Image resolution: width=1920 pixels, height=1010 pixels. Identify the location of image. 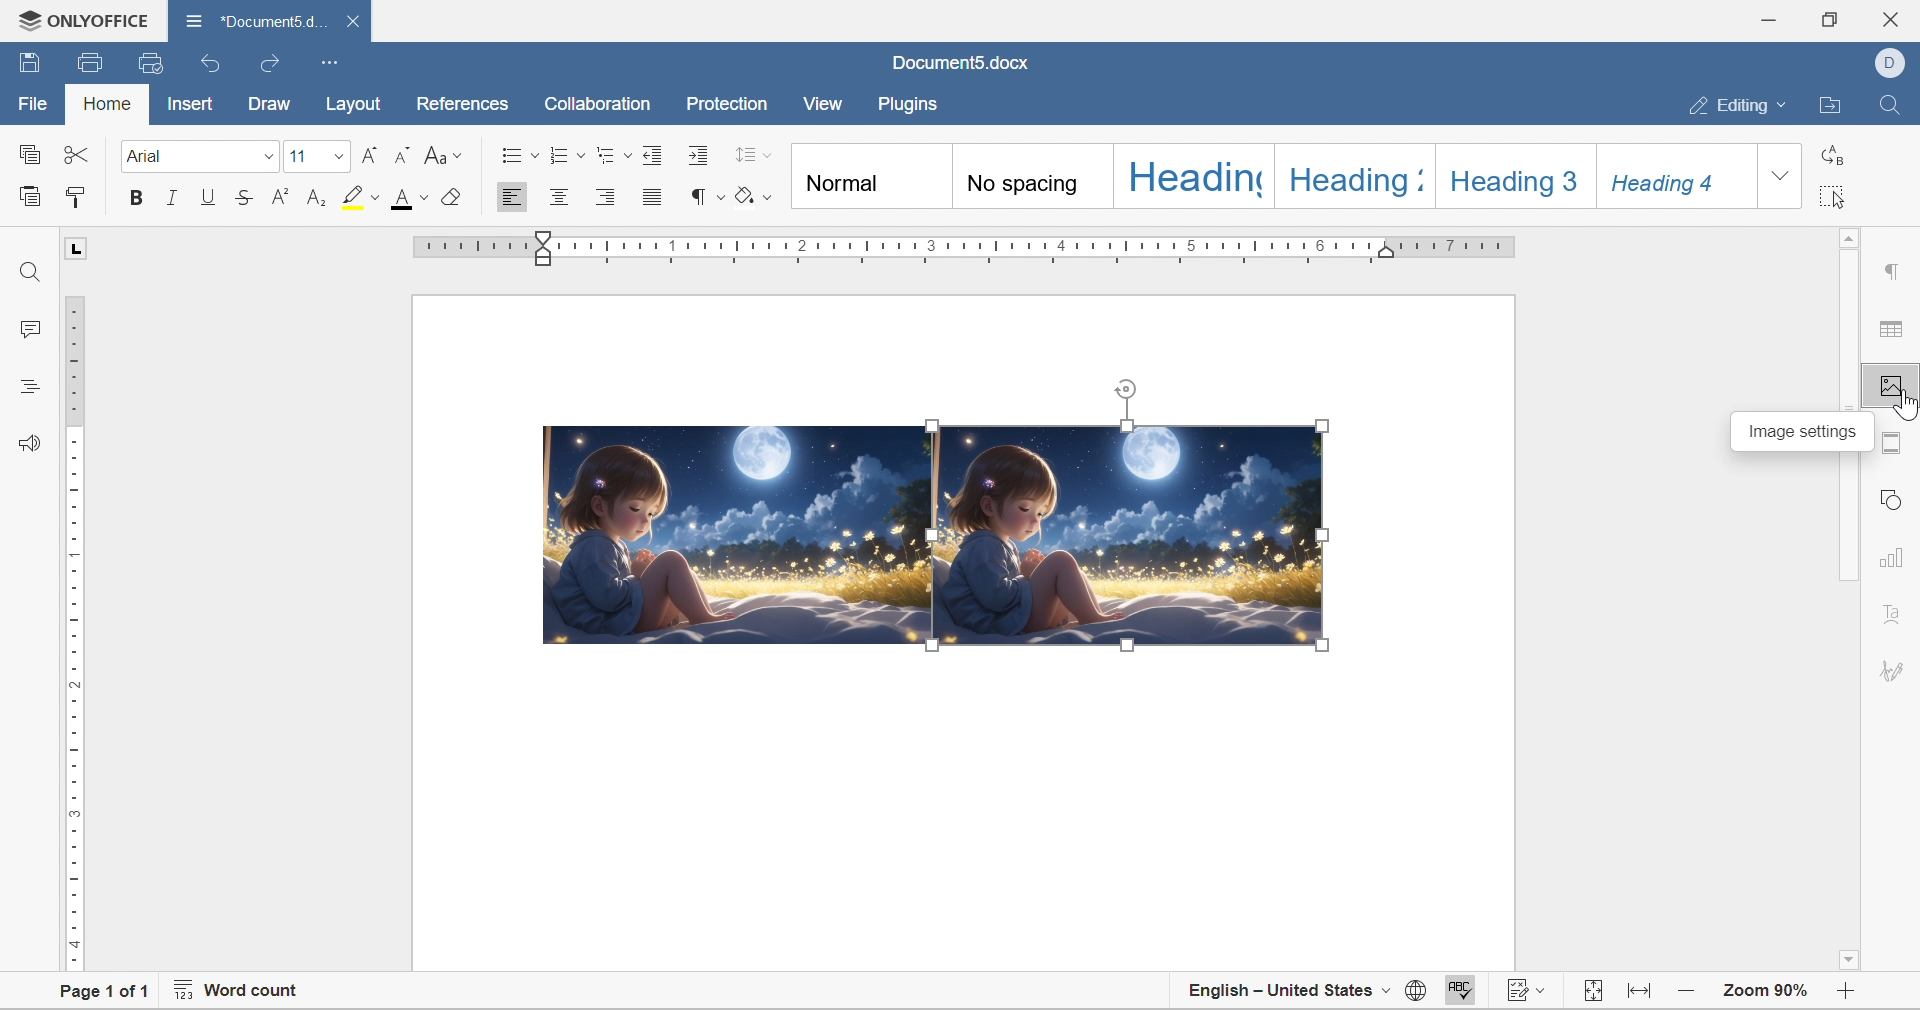
(741, 536).